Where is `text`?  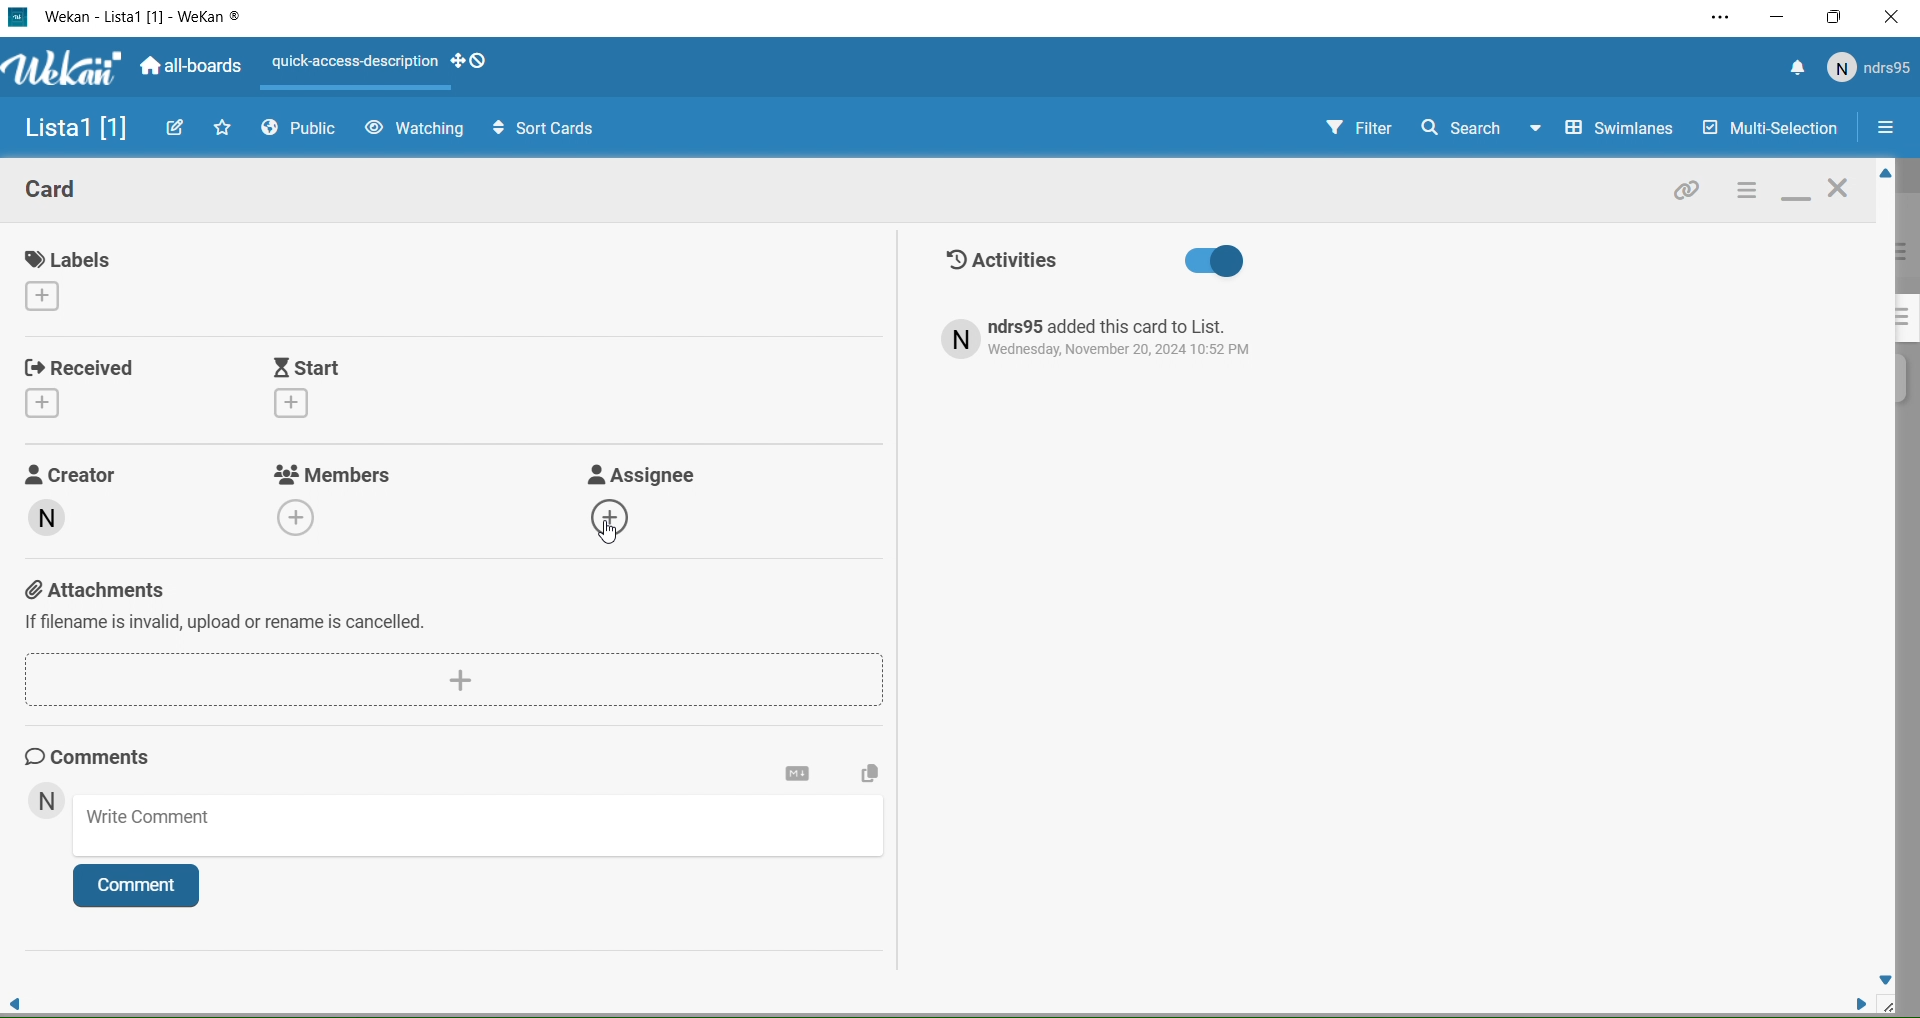
text is located at coordinates (1116, 339).